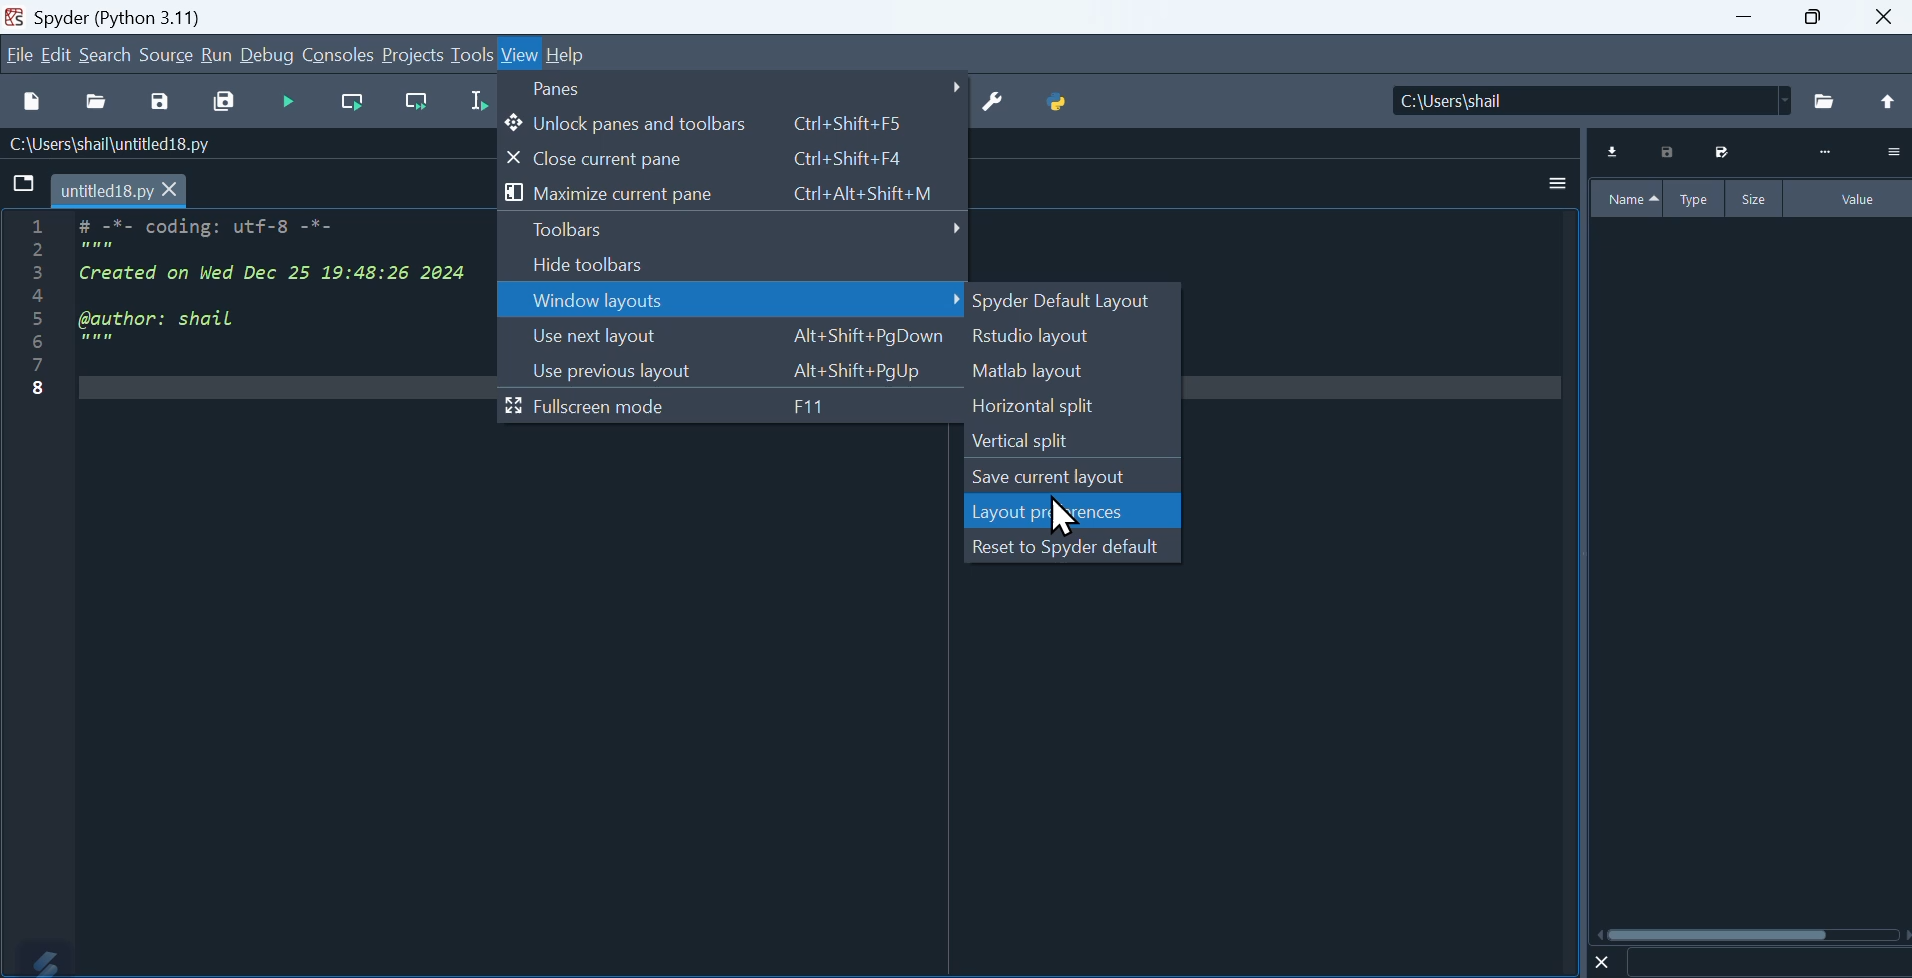 The image size is (1912, 978). I want to click on Type, so click(1697, 198).